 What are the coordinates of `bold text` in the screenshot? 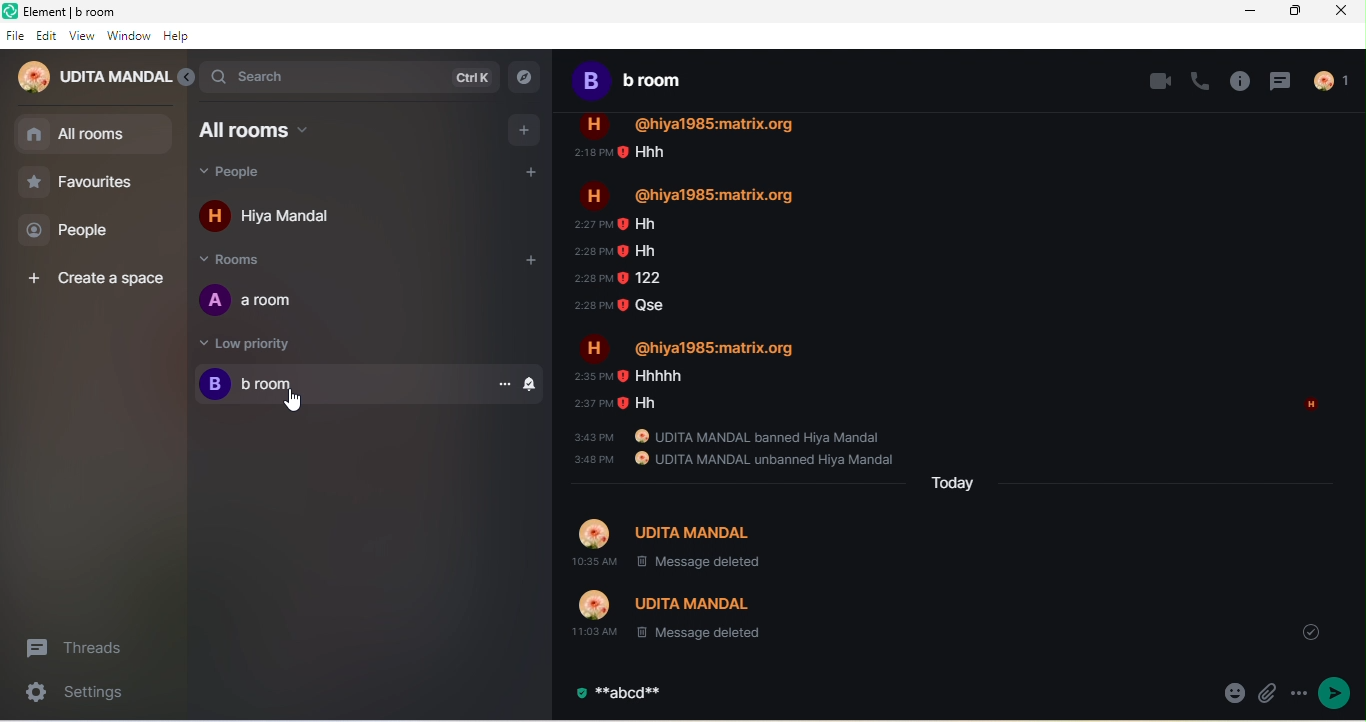 It's located at (619, 694).